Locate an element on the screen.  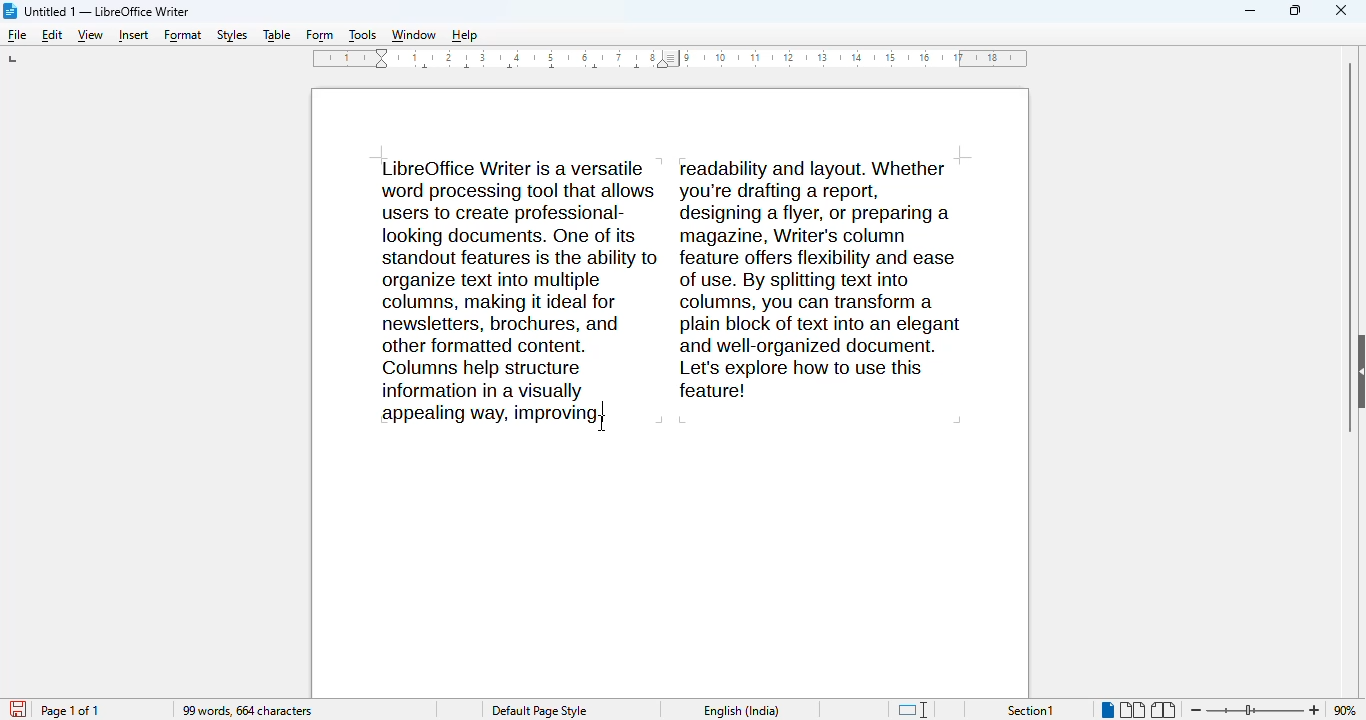
zoom in is located at coordinates (1316, 709).